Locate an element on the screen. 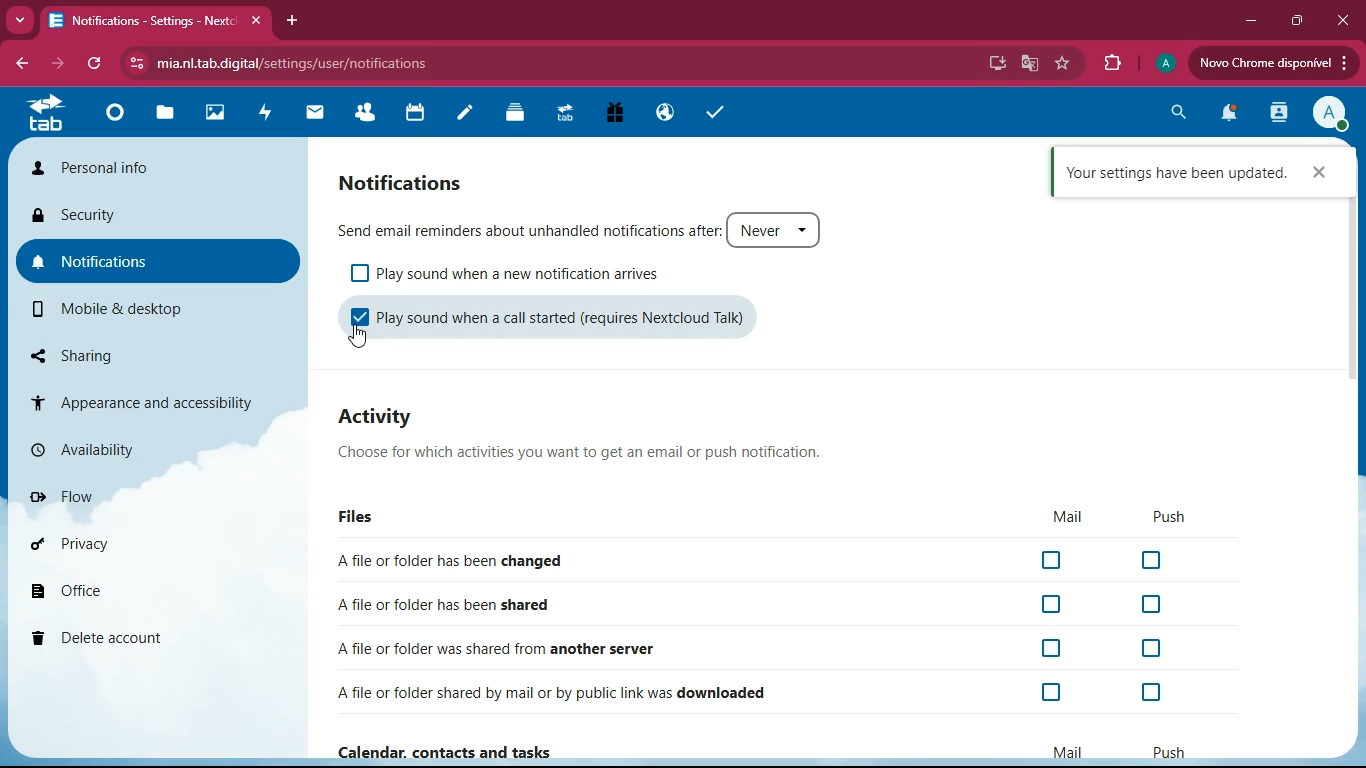 This screenshot has width=1366, height=768. off is located at coordinates (1054, 605).